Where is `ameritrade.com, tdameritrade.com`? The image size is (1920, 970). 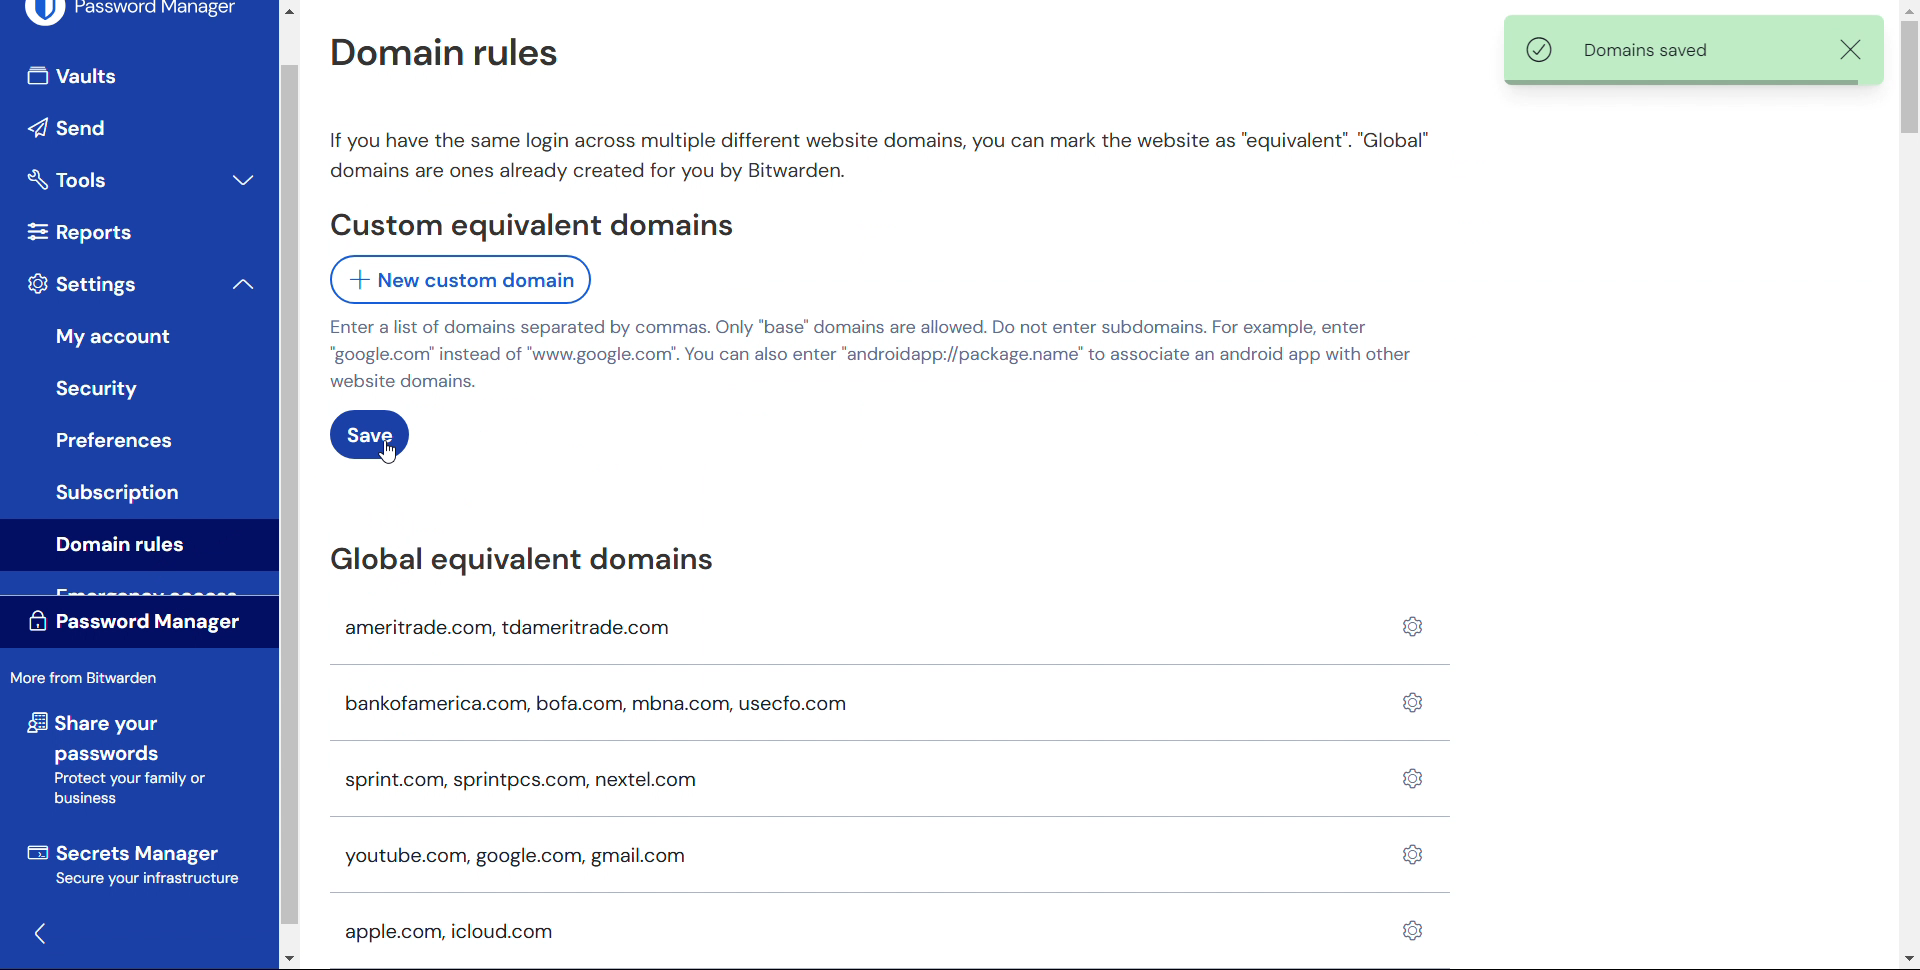
ameritrade.com, tdameritrade.com is located at coordinates (513, 629).